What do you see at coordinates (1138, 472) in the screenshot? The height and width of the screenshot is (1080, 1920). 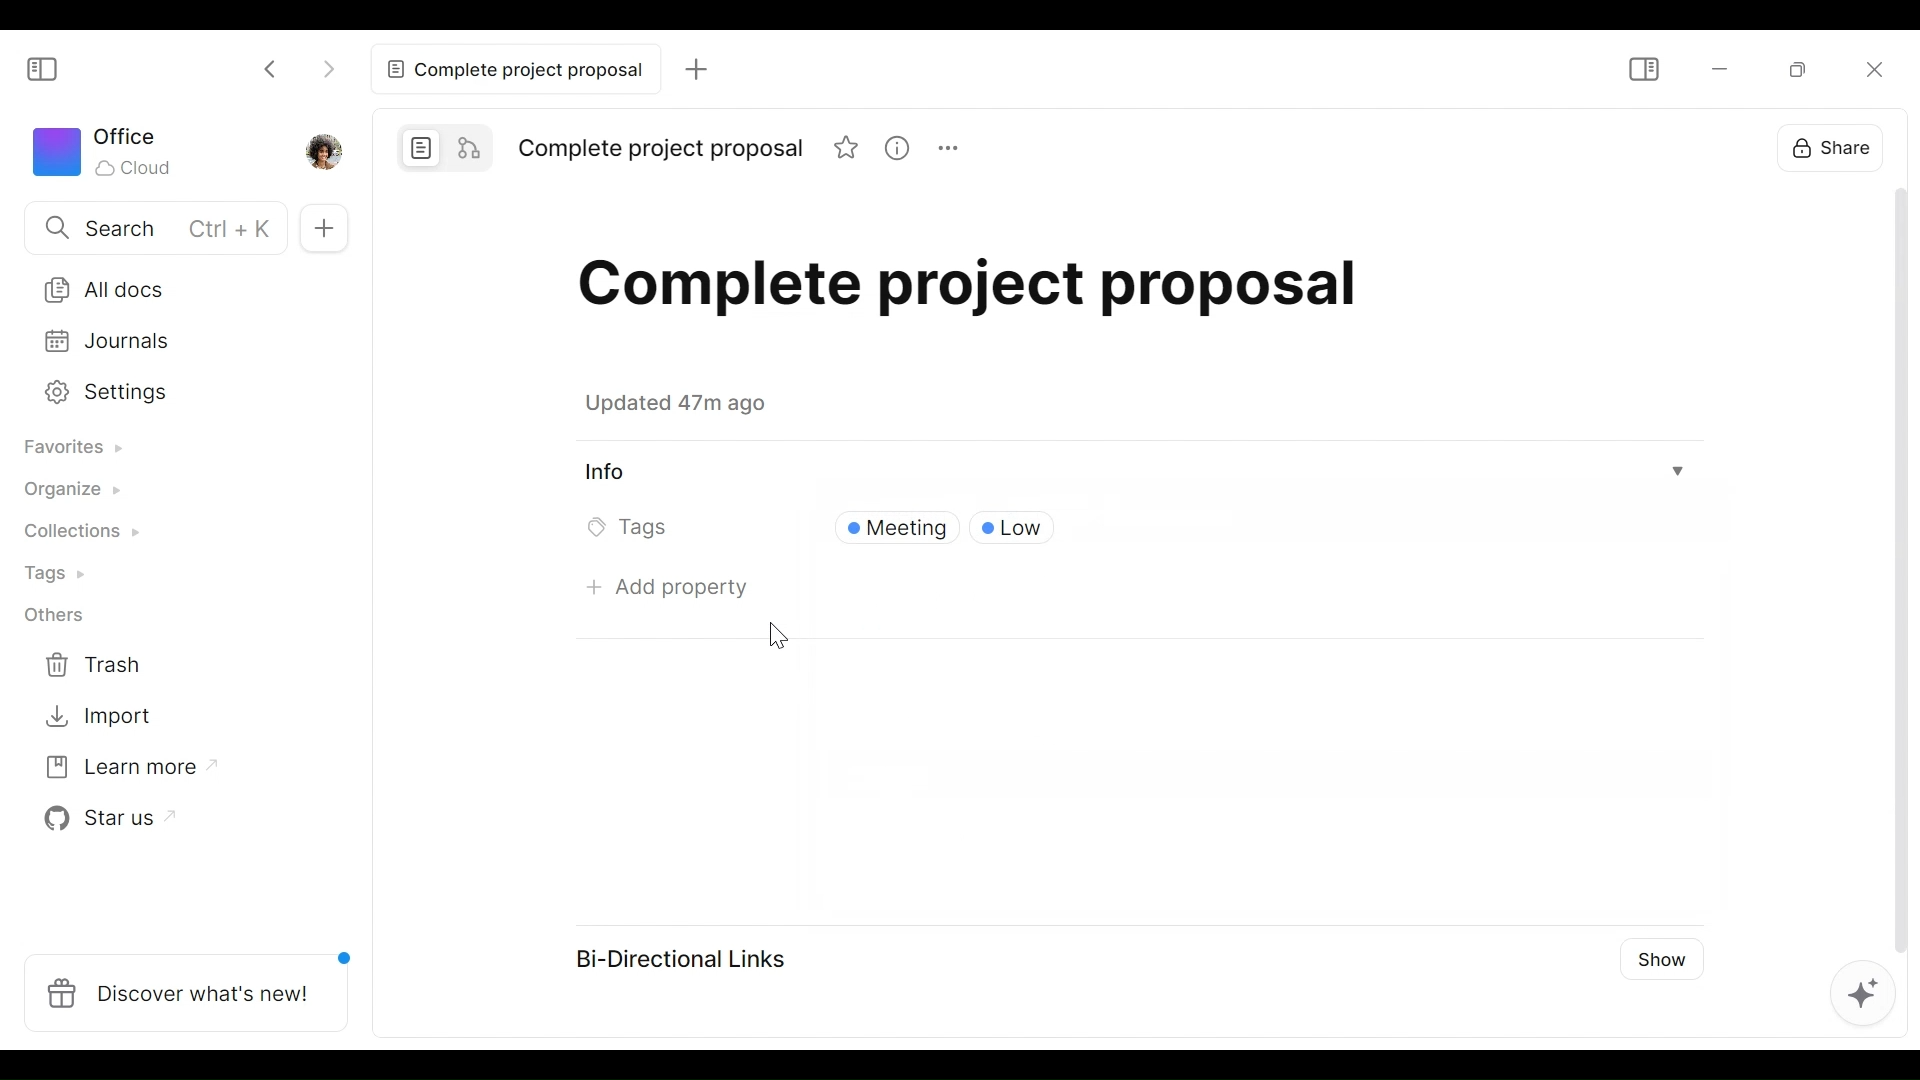 I see `View Info` at bounding box center [1138, 472].